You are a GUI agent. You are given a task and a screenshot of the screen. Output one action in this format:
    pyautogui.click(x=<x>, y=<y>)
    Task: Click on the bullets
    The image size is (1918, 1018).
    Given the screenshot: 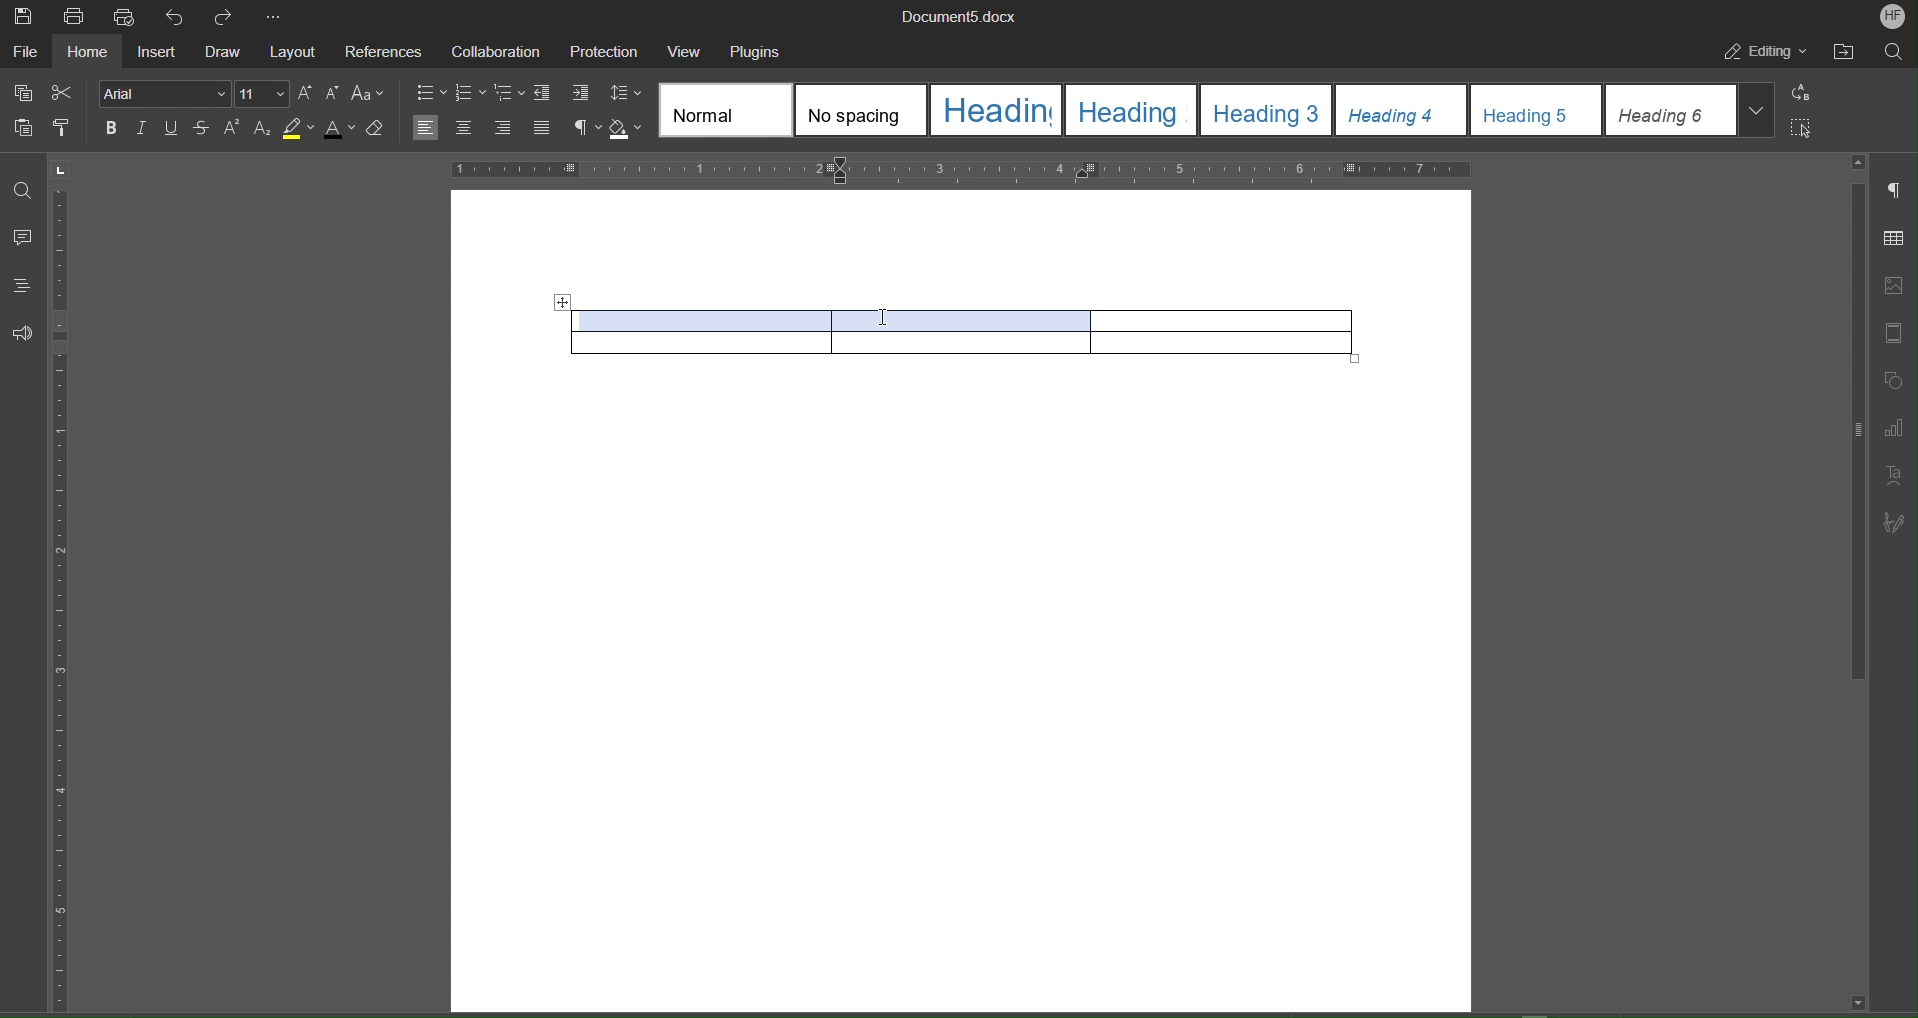 What is the action you would take?
    pyautogui.click(x=430, y=95)
    